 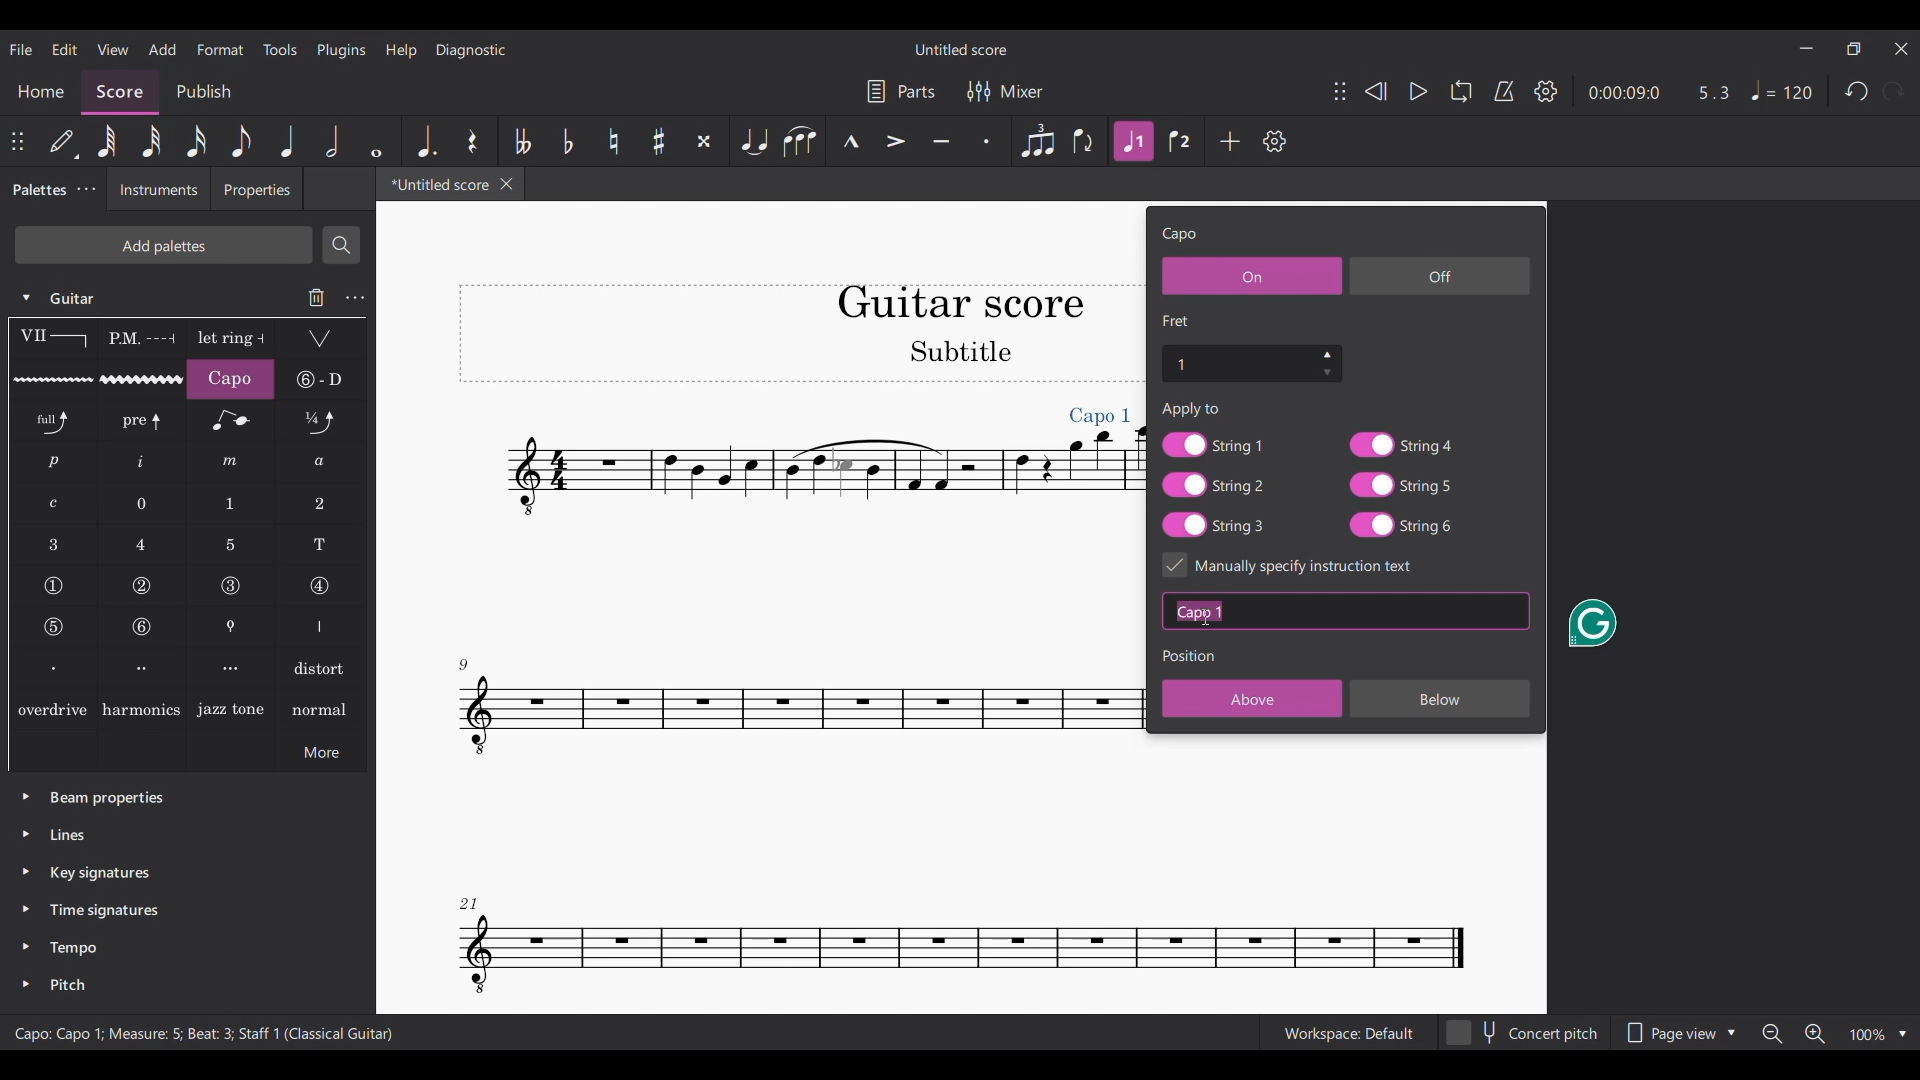 I want to click on Zoom out, so click(x=1774, y=1034).